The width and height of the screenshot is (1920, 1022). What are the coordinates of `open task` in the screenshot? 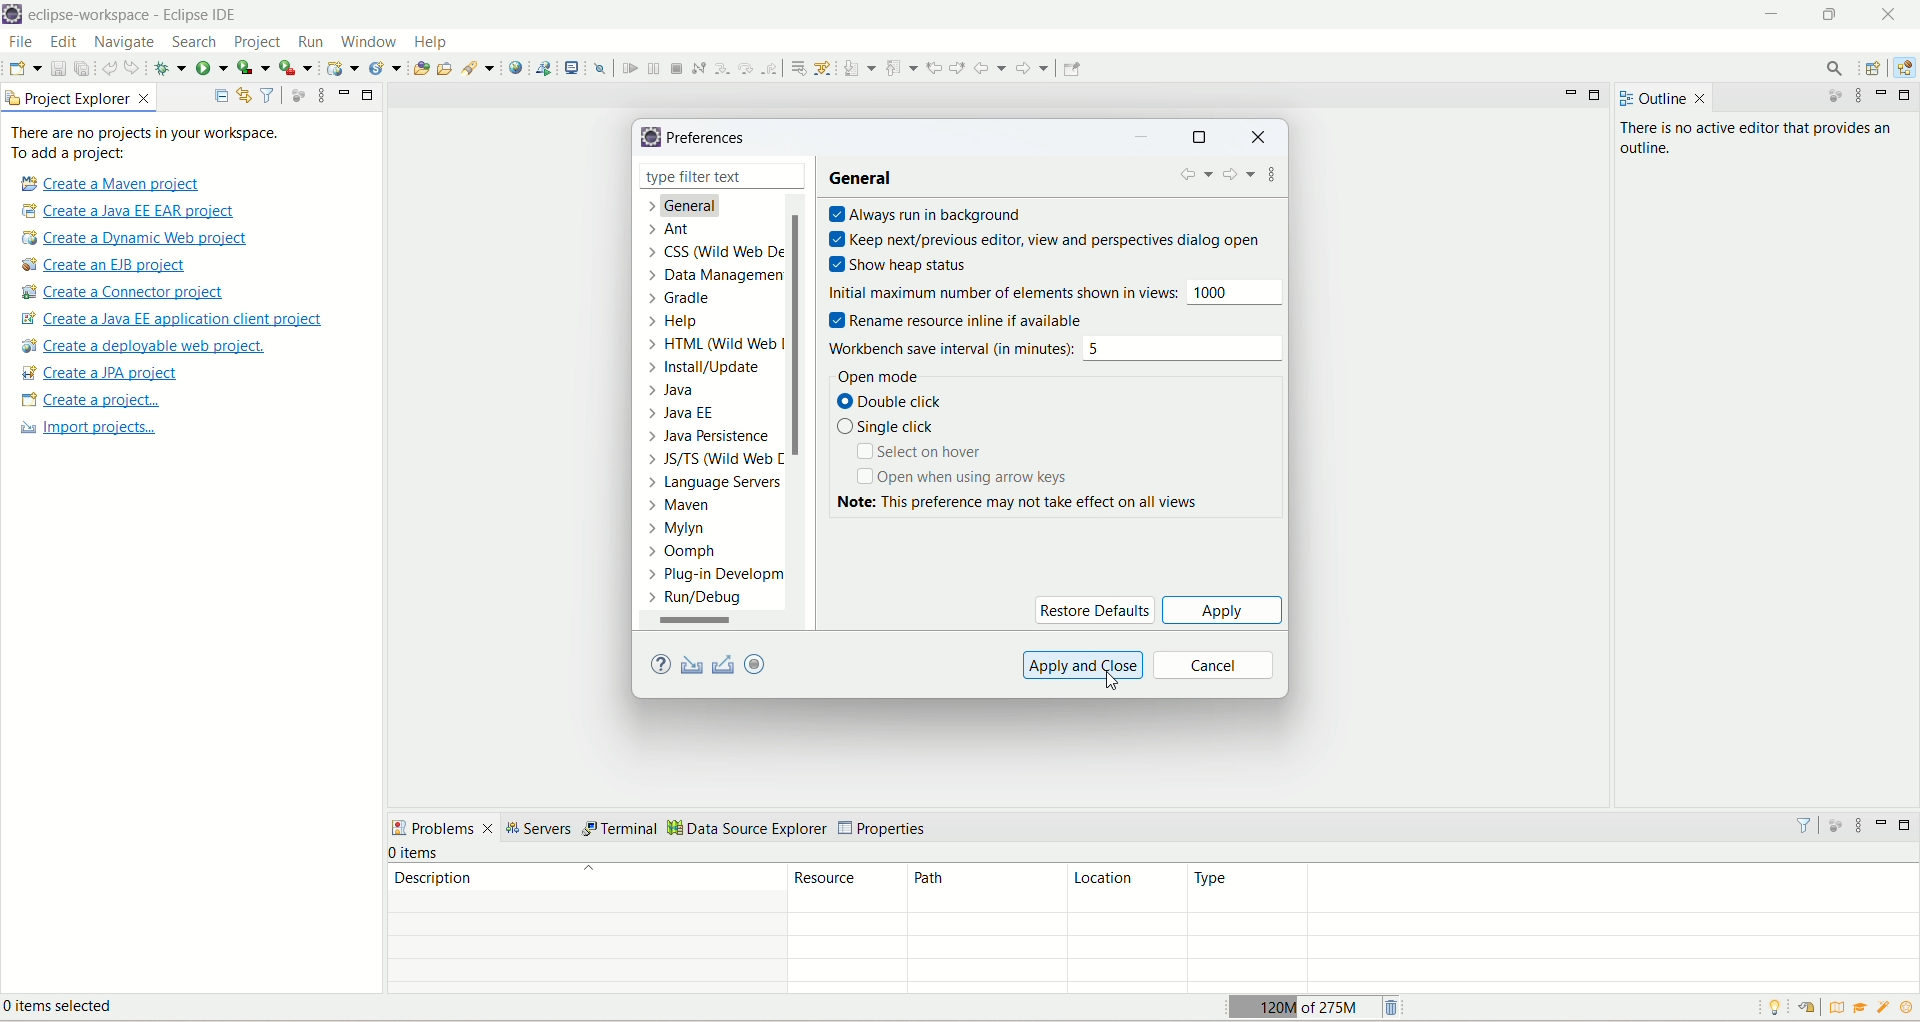 It's located at (448, 70).